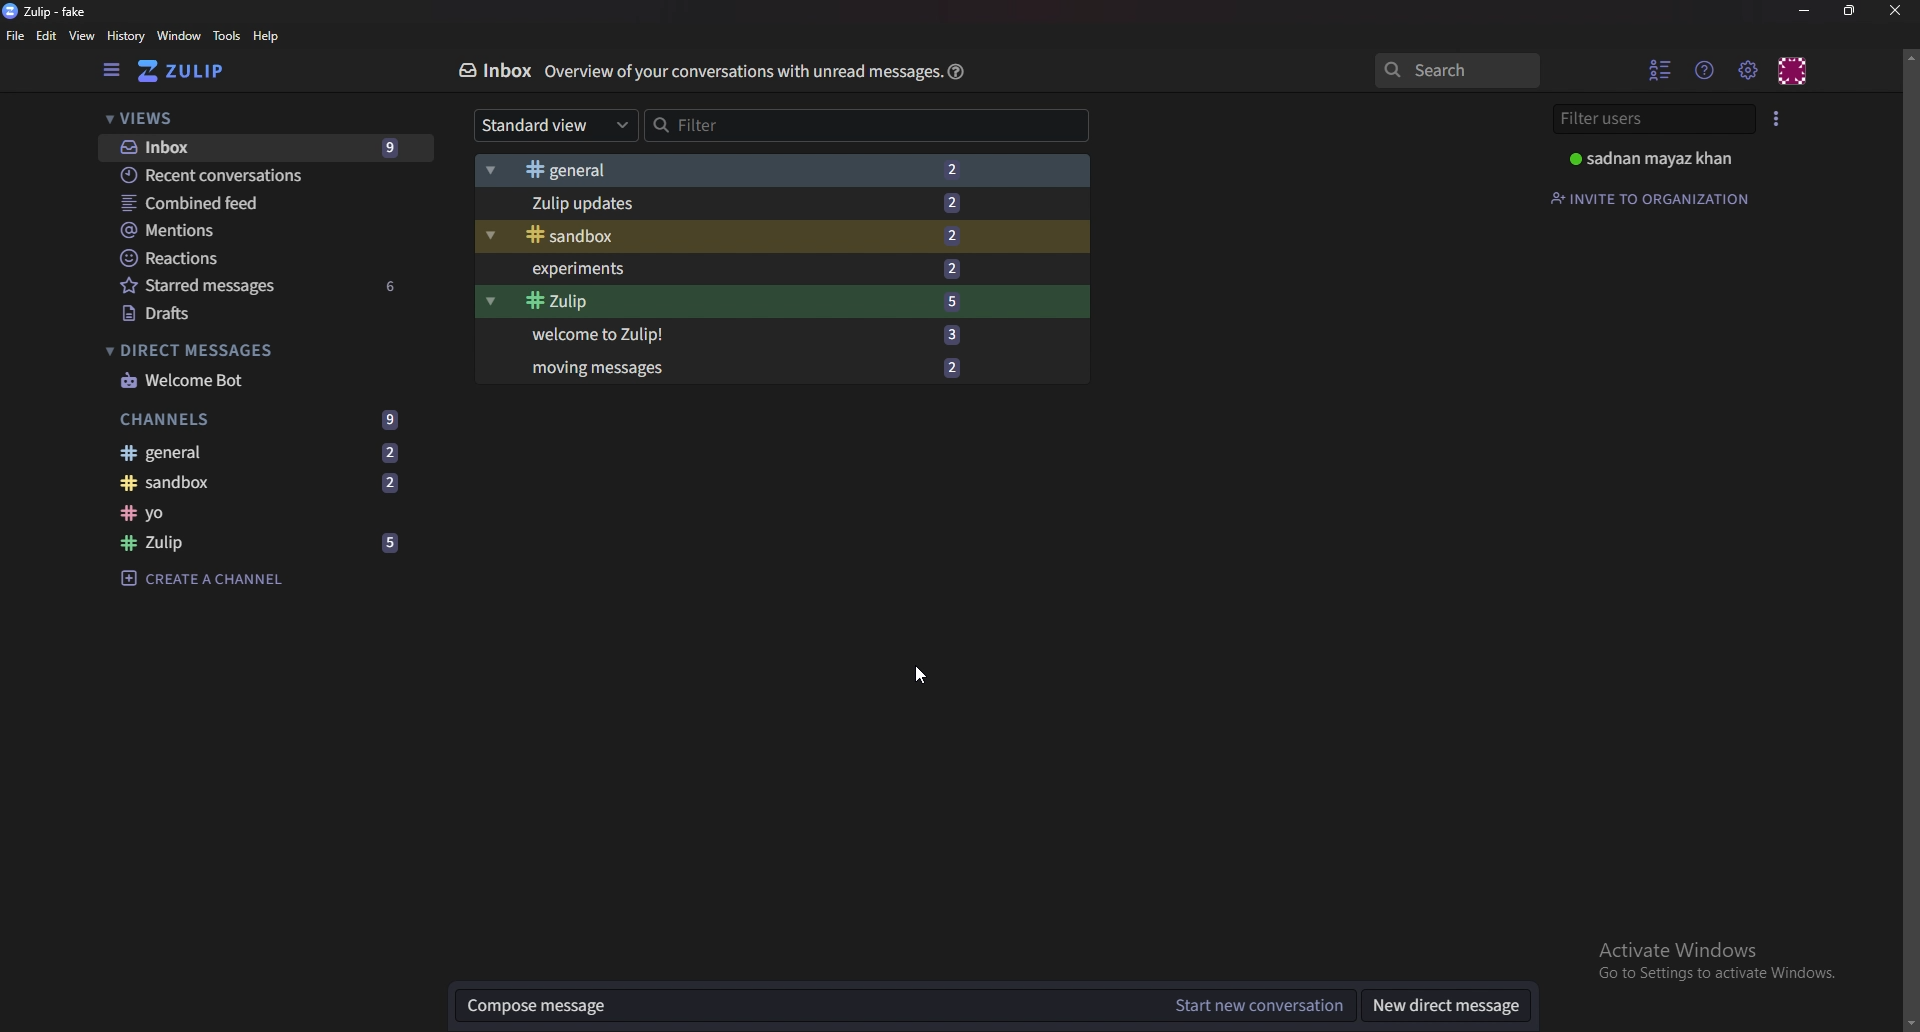 The width and height of the screenshot is (1920, 1032). What do you see at coordinates (176, 118) in the screenshot?
I see `Views` at bounding box center [176, 118].